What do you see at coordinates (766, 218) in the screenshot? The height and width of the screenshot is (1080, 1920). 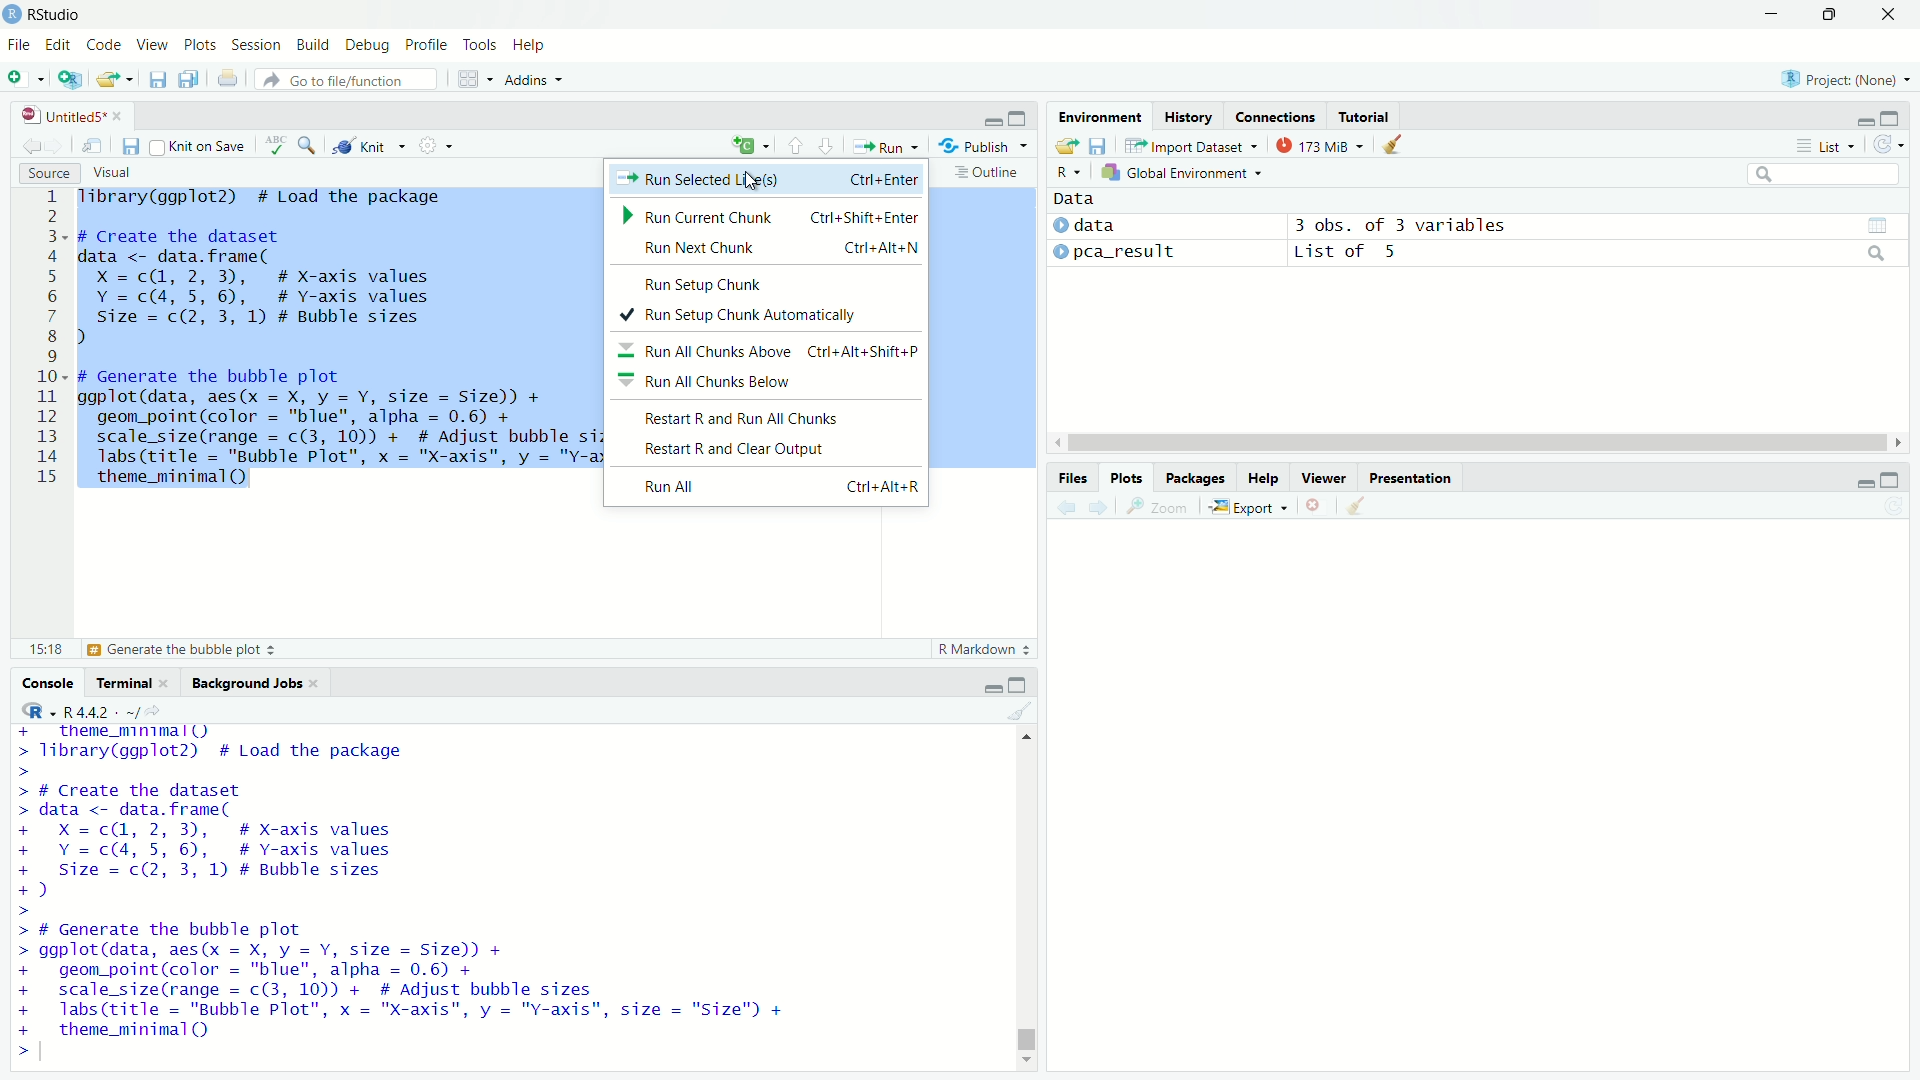 I see `run current chunk` at bounding box center [766, 218].